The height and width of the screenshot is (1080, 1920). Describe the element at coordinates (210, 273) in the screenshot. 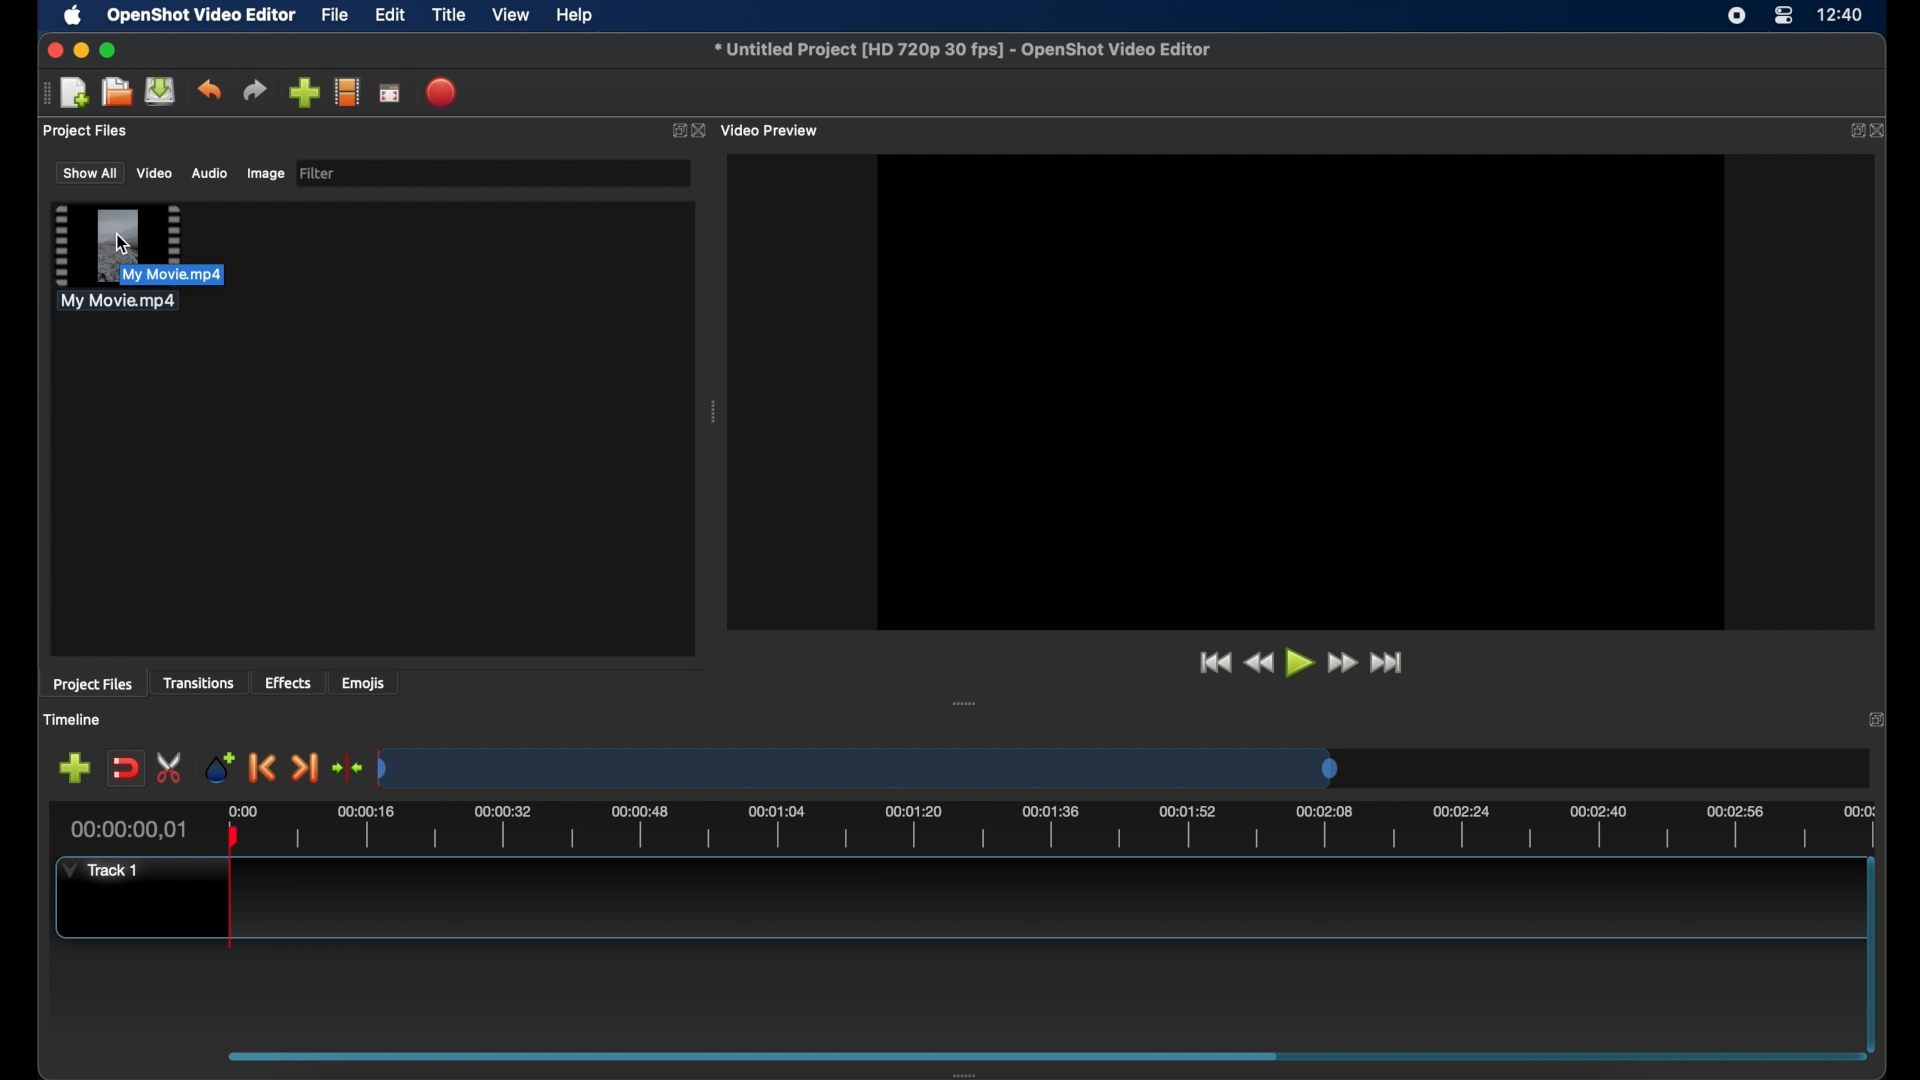

I see `tooltip` at that location.